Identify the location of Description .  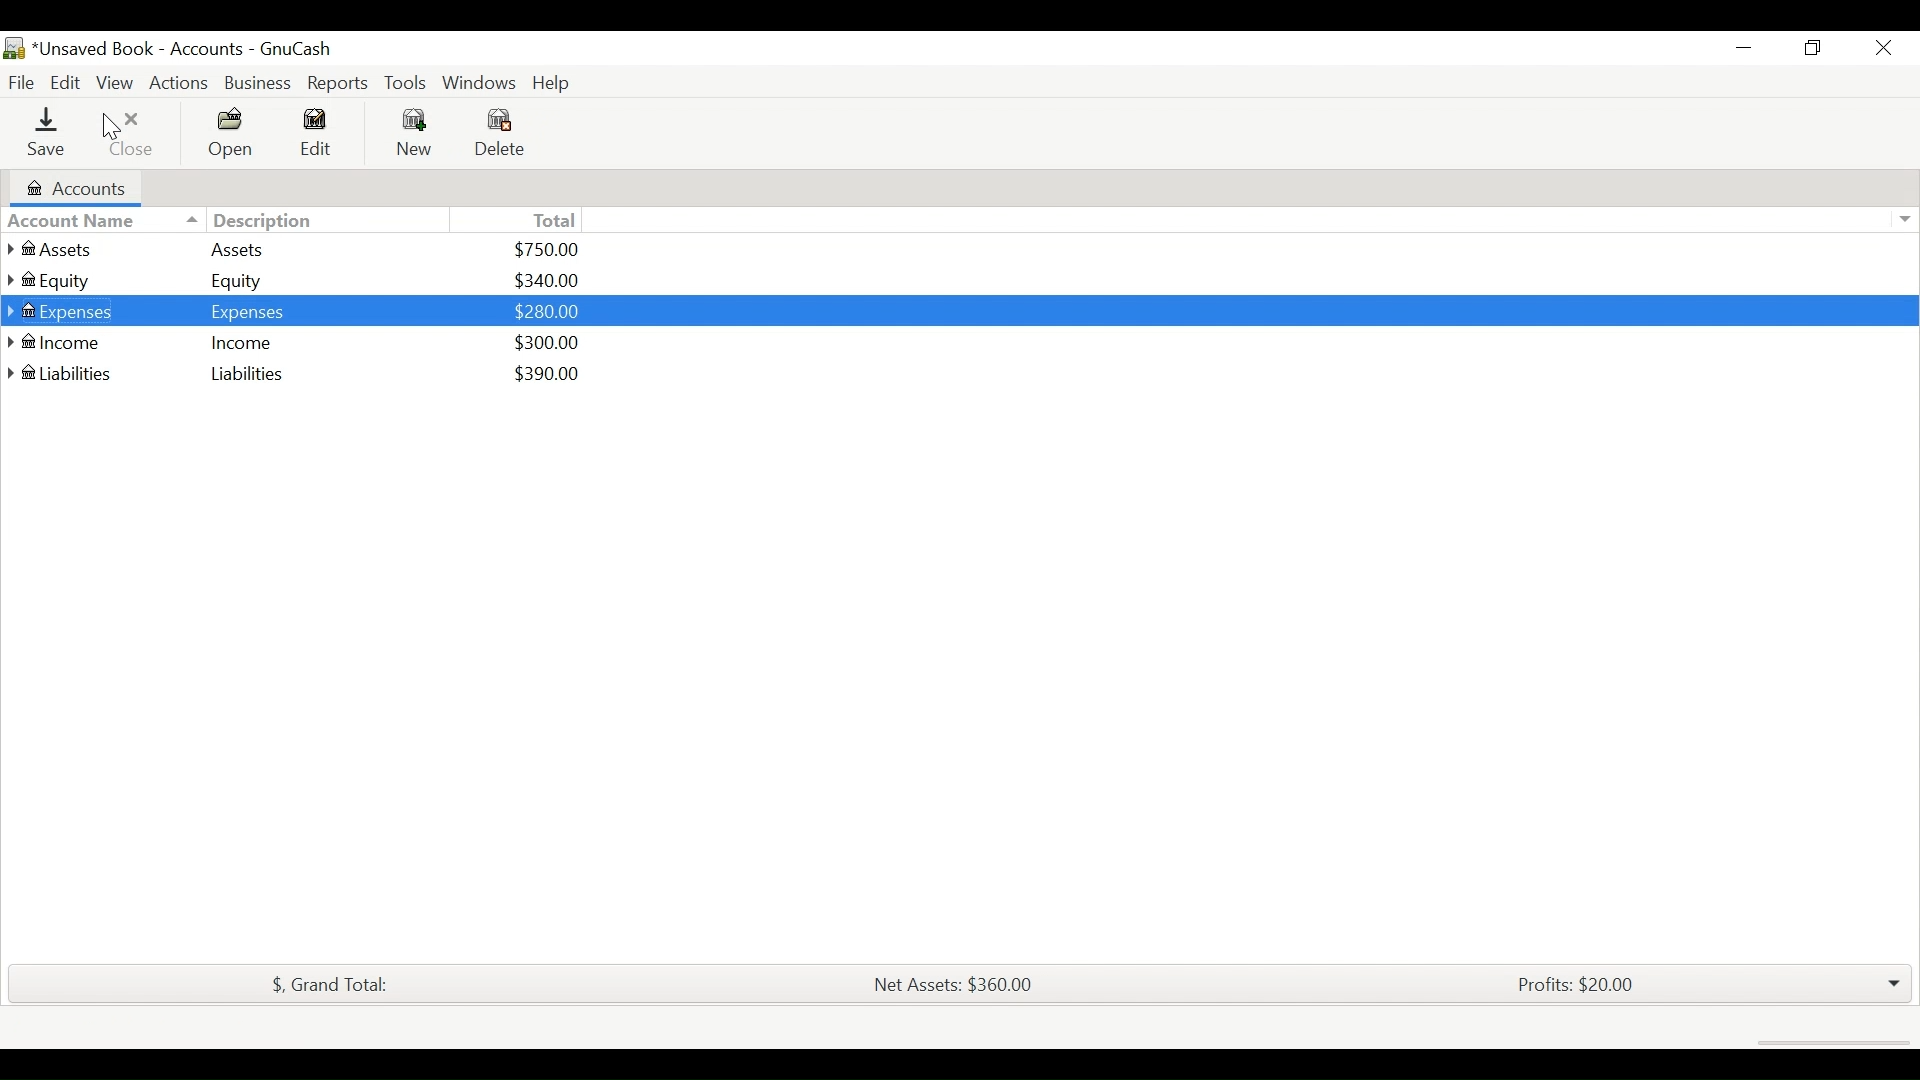
(249, 222).